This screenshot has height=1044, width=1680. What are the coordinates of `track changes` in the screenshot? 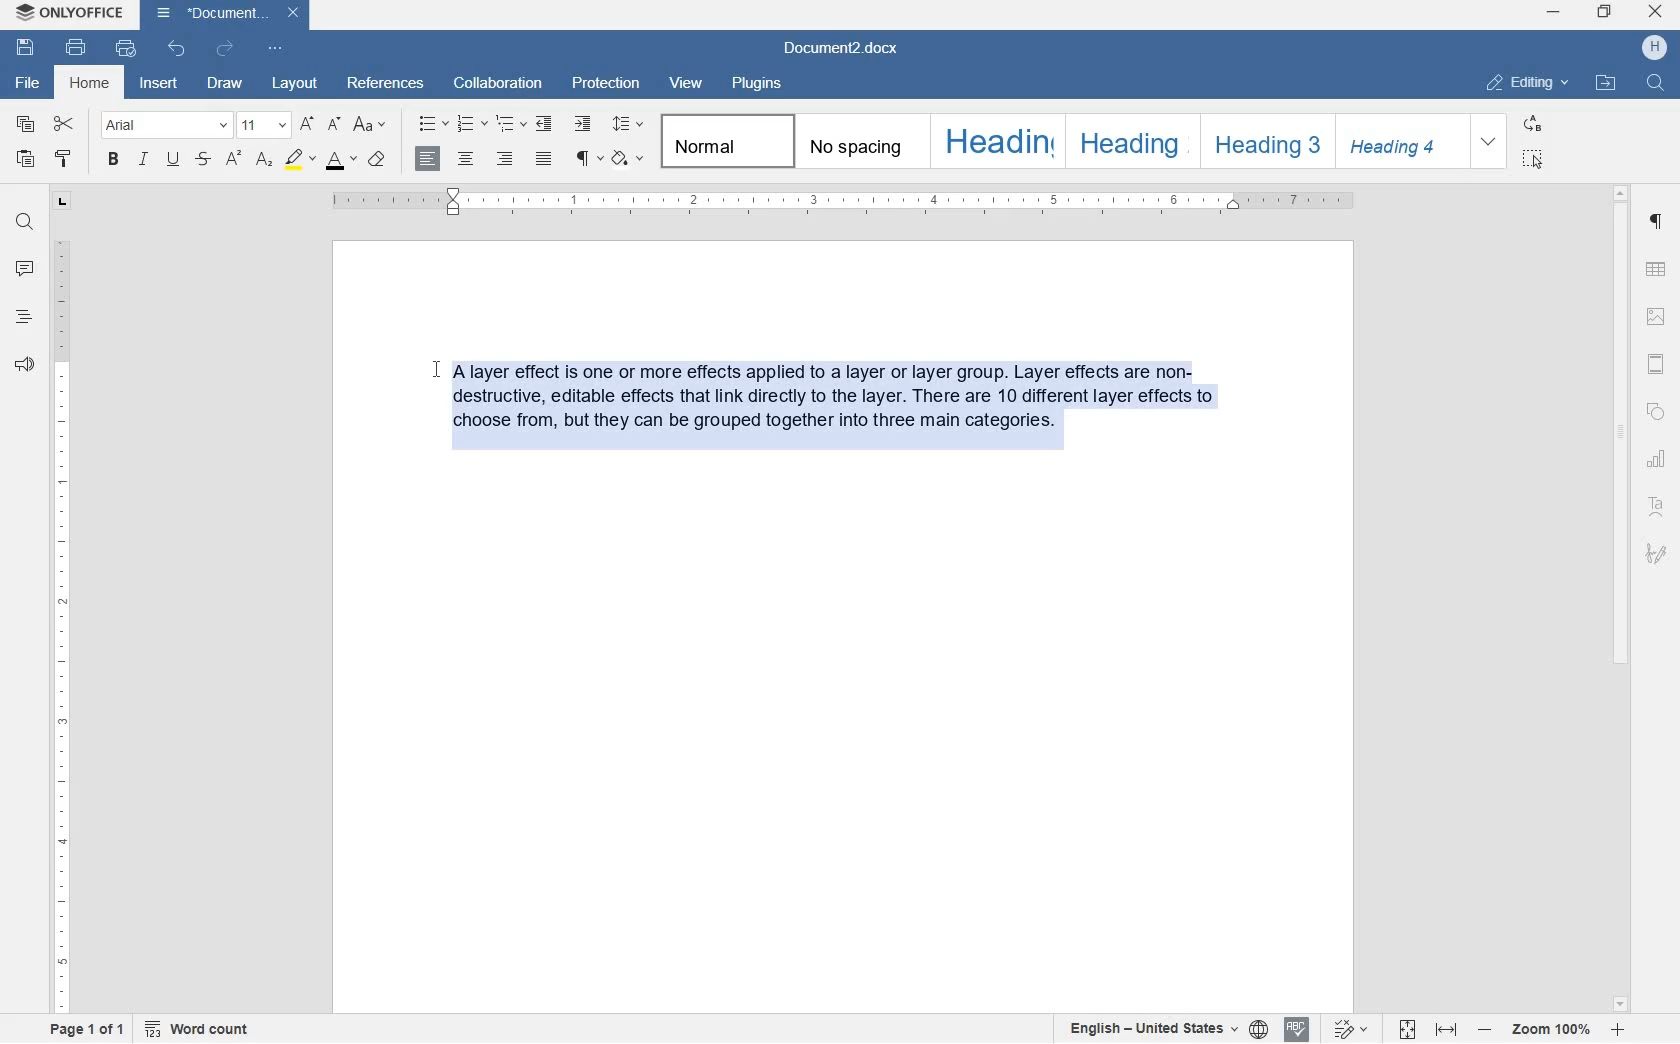 It's located at (1352, 1029).